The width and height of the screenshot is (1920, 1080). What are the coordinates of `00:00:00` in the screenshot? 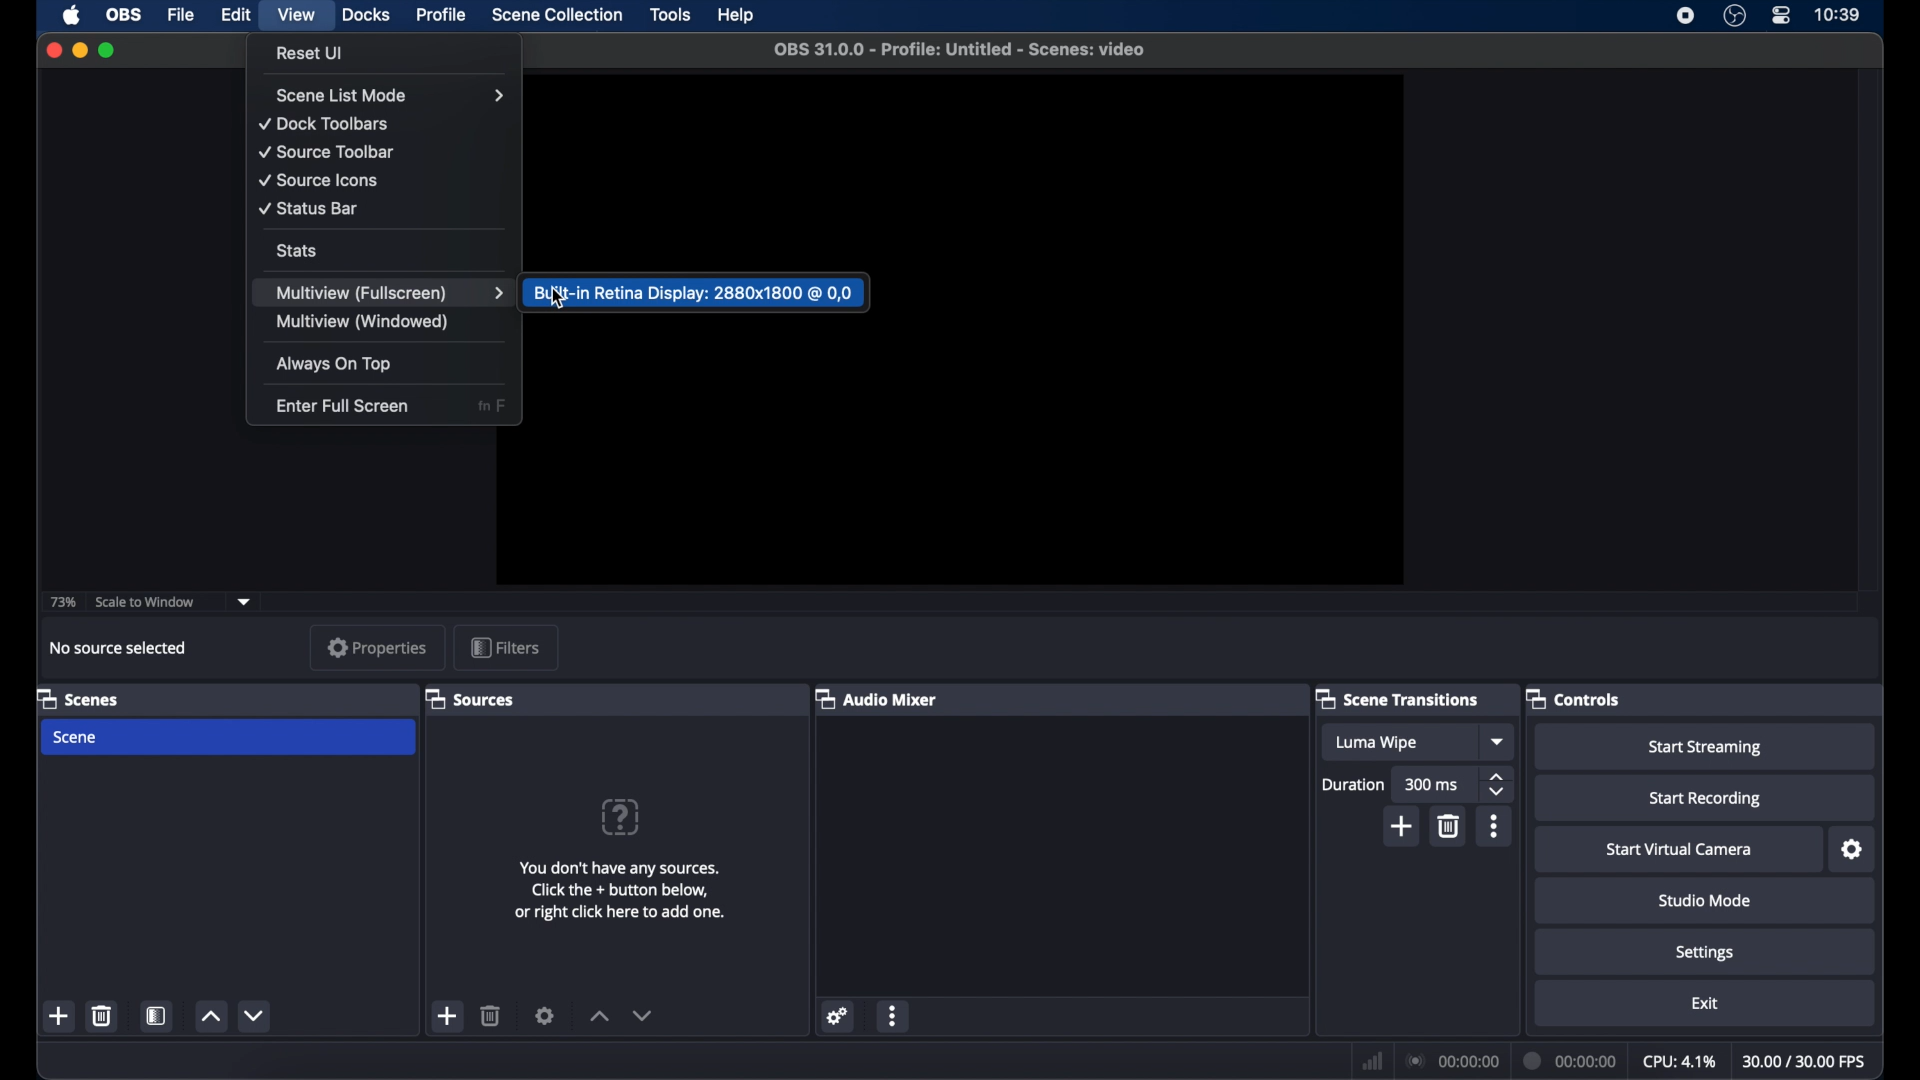 It's located at (1454, 1061).